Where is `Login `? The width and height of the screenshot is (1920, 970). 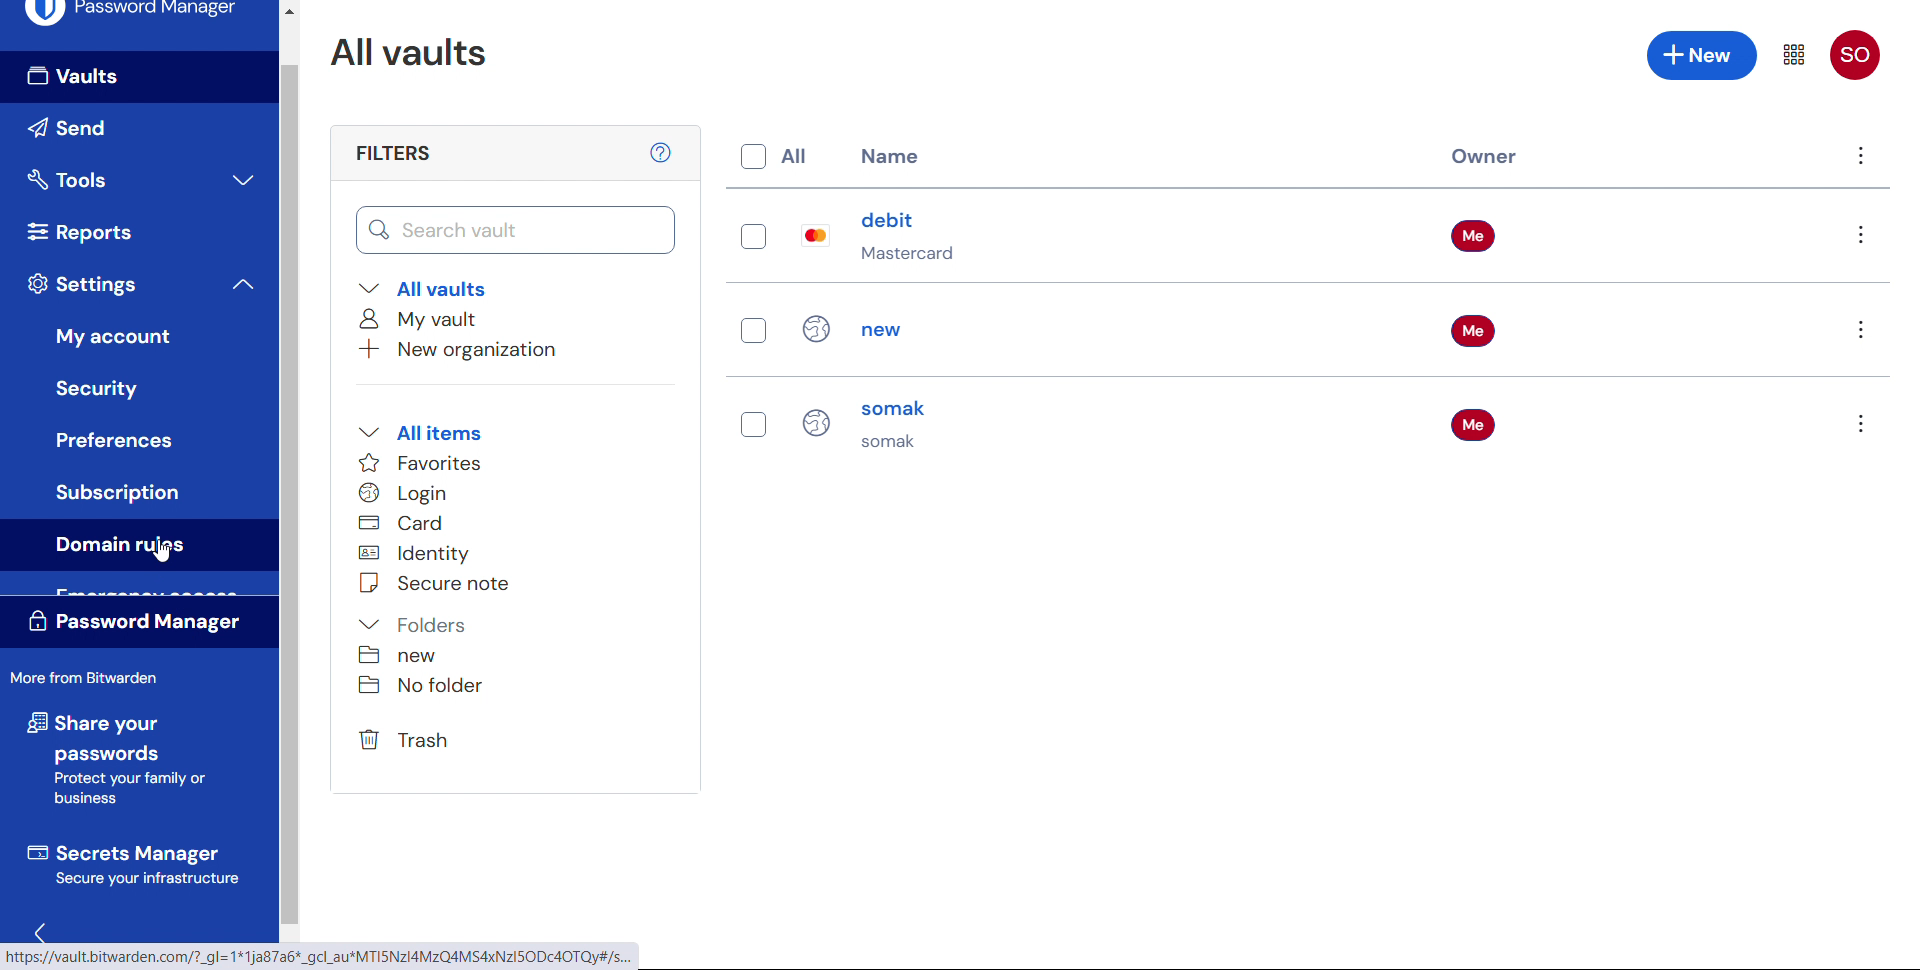 Login  is located at coordinates (404, 493).